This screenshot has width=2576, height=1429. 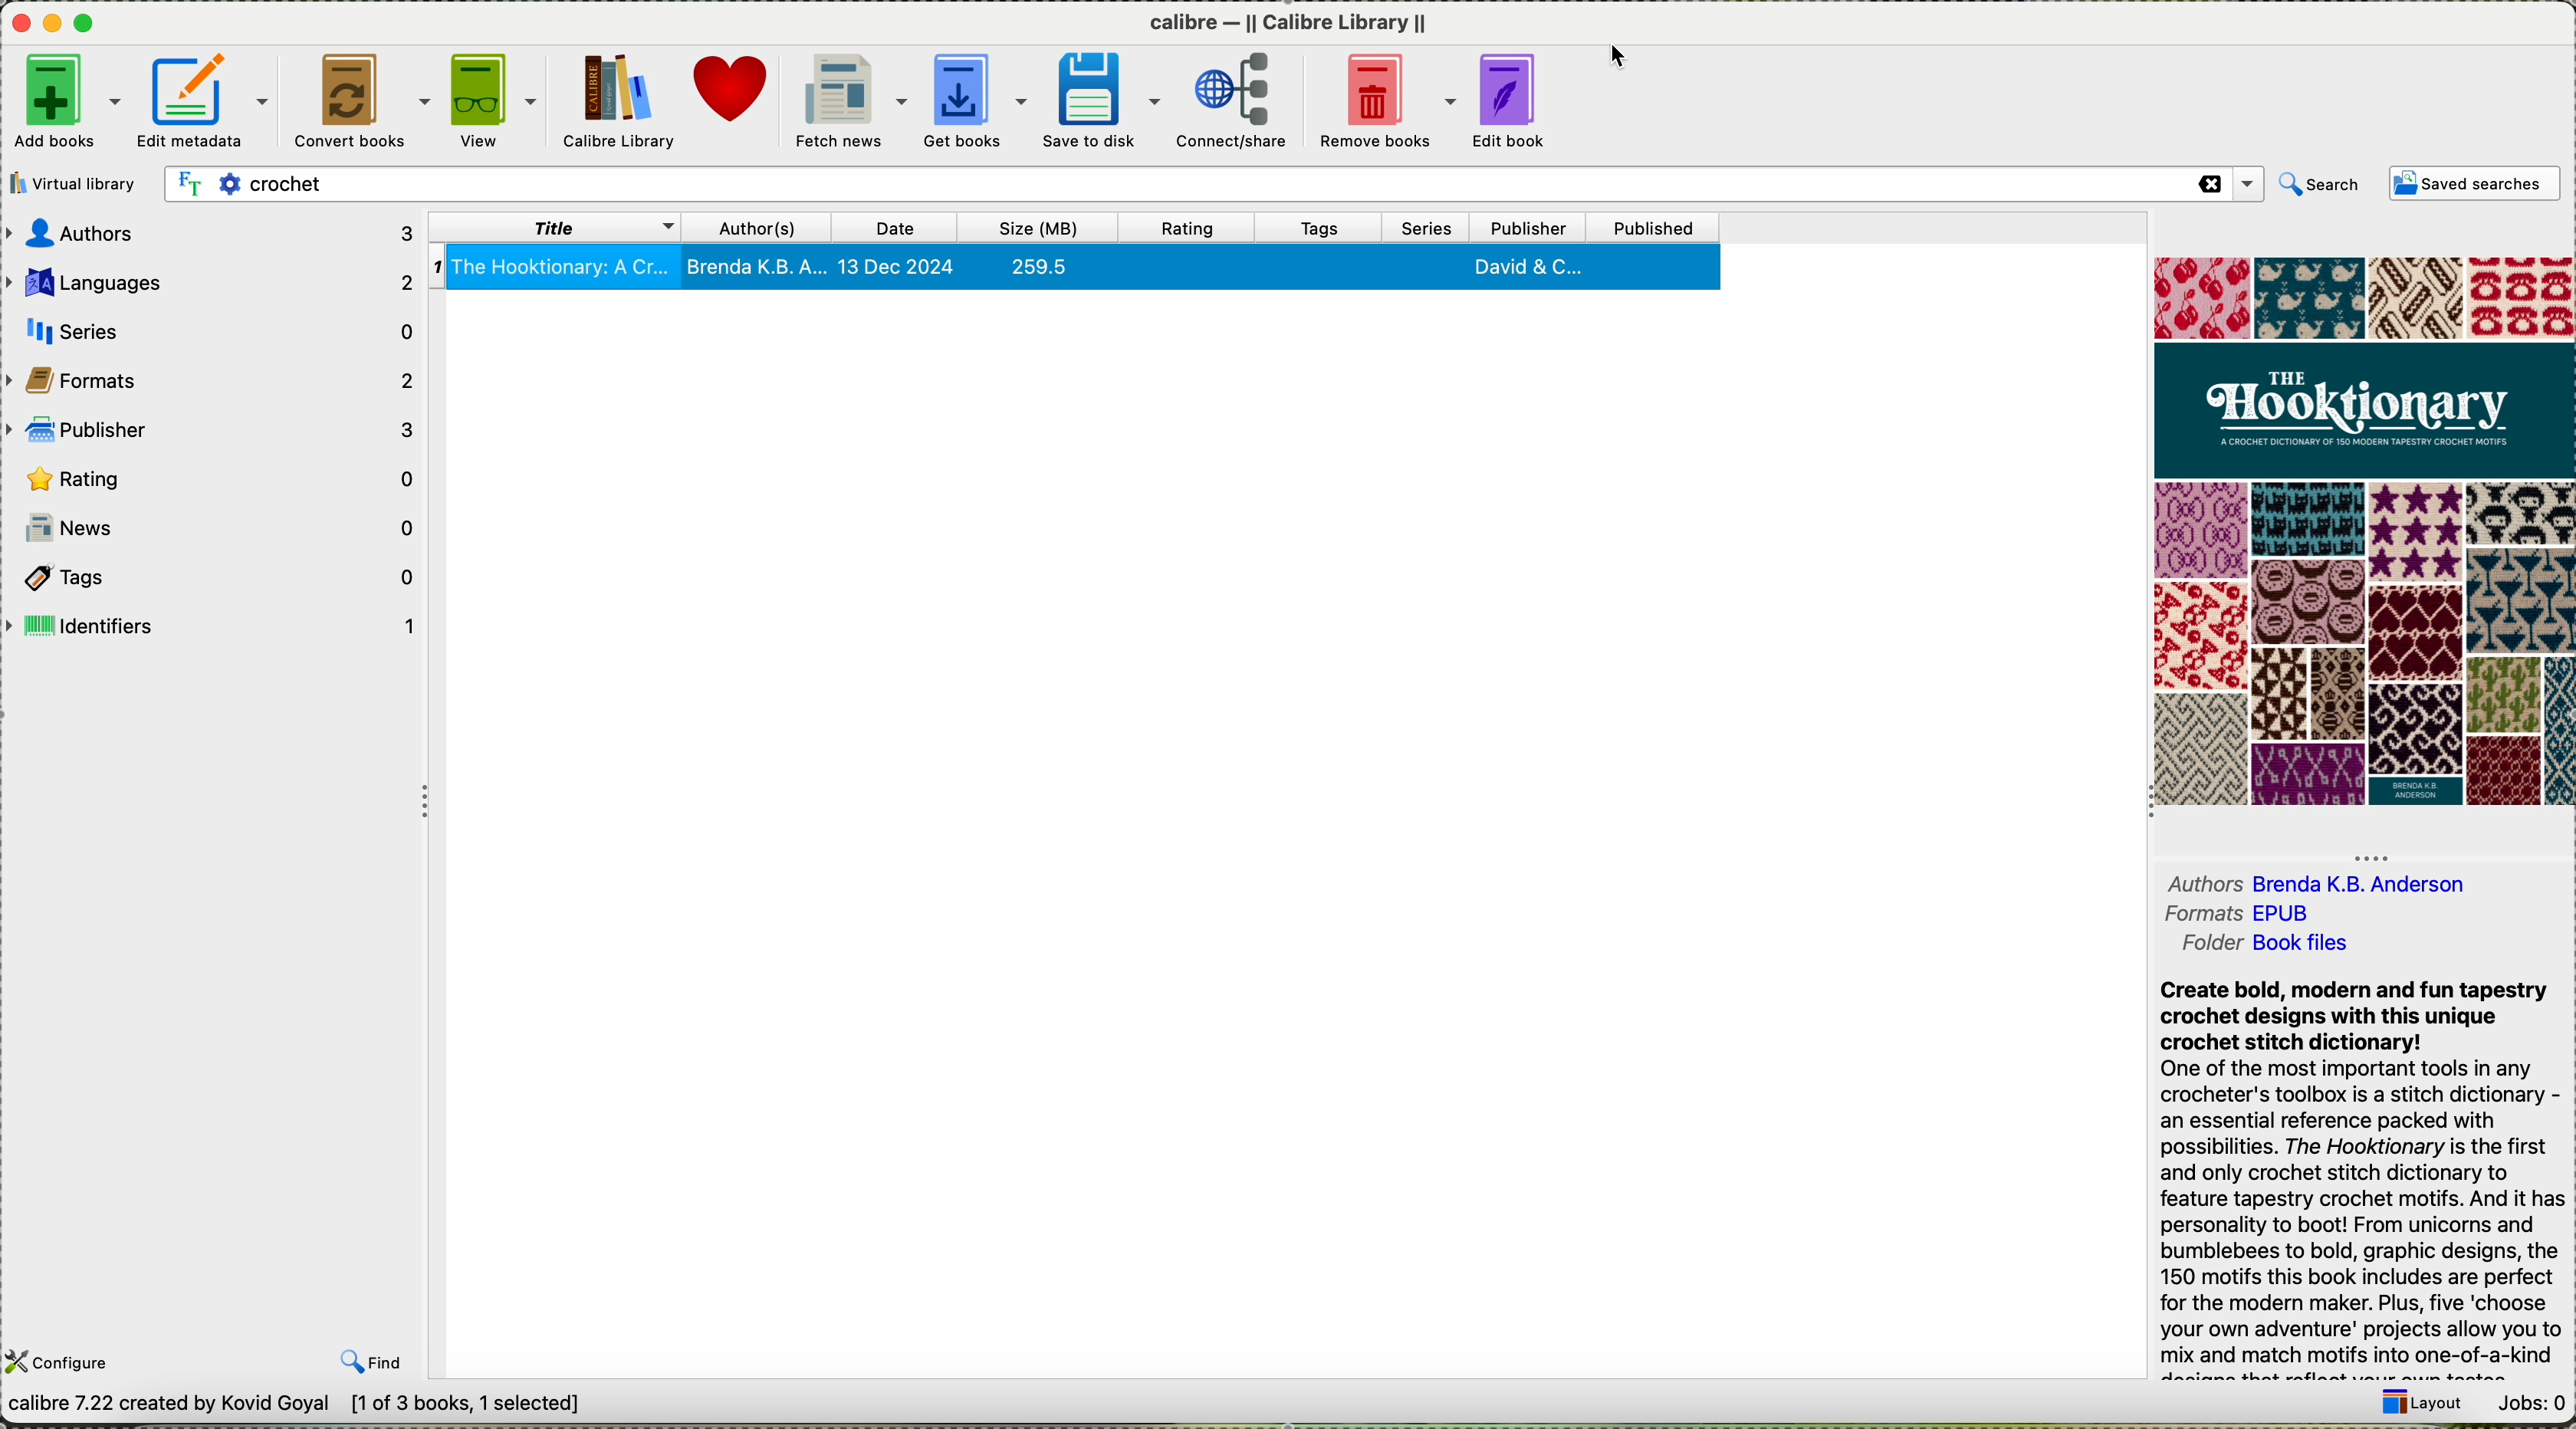 What do you see at coordinates (1383, 98) in the screenshot?
I see `remove books` at bounding box center [1383, 98].